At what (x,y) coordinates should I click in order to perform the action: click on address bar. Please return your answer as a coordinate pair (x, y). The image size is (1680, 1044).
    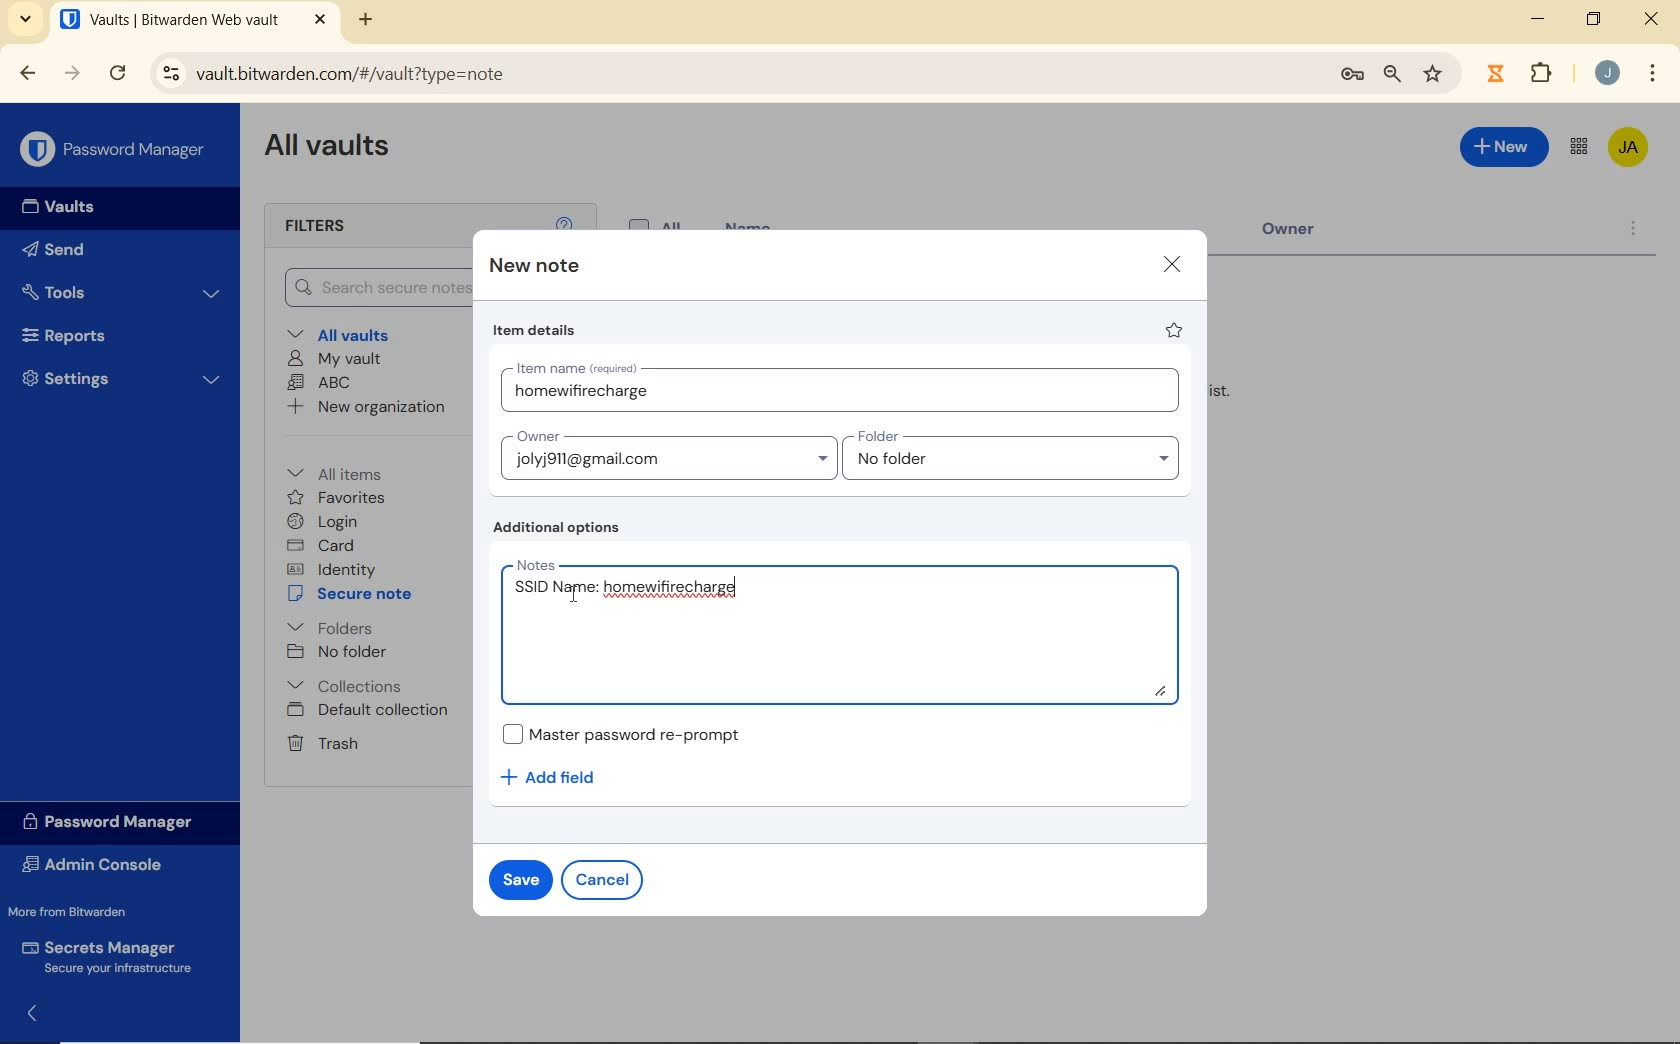
    Looking at the image, I should click on (730, 75).